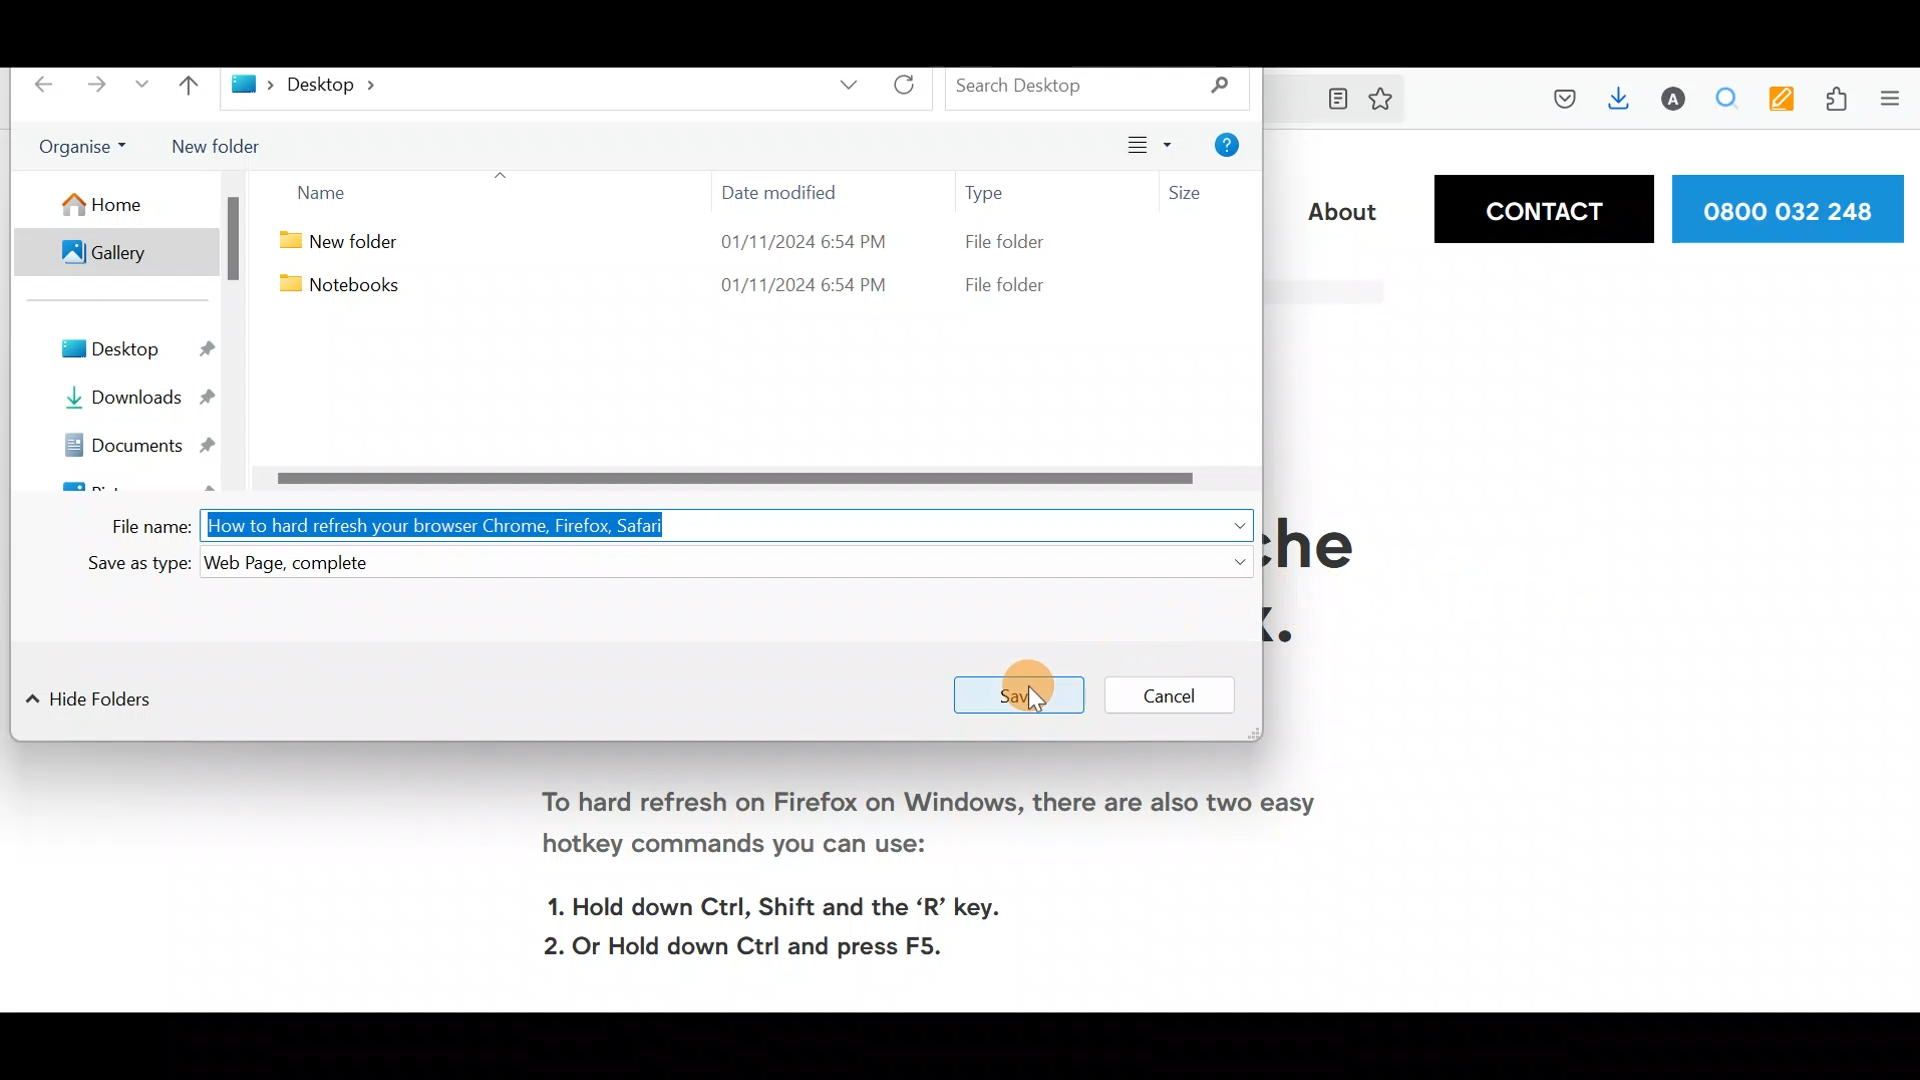 The height and width of the screenshot is (1080, 1920). Describe the element at coordinates (753, 477) in the screenshot. I see `Scroll bar` at that location.